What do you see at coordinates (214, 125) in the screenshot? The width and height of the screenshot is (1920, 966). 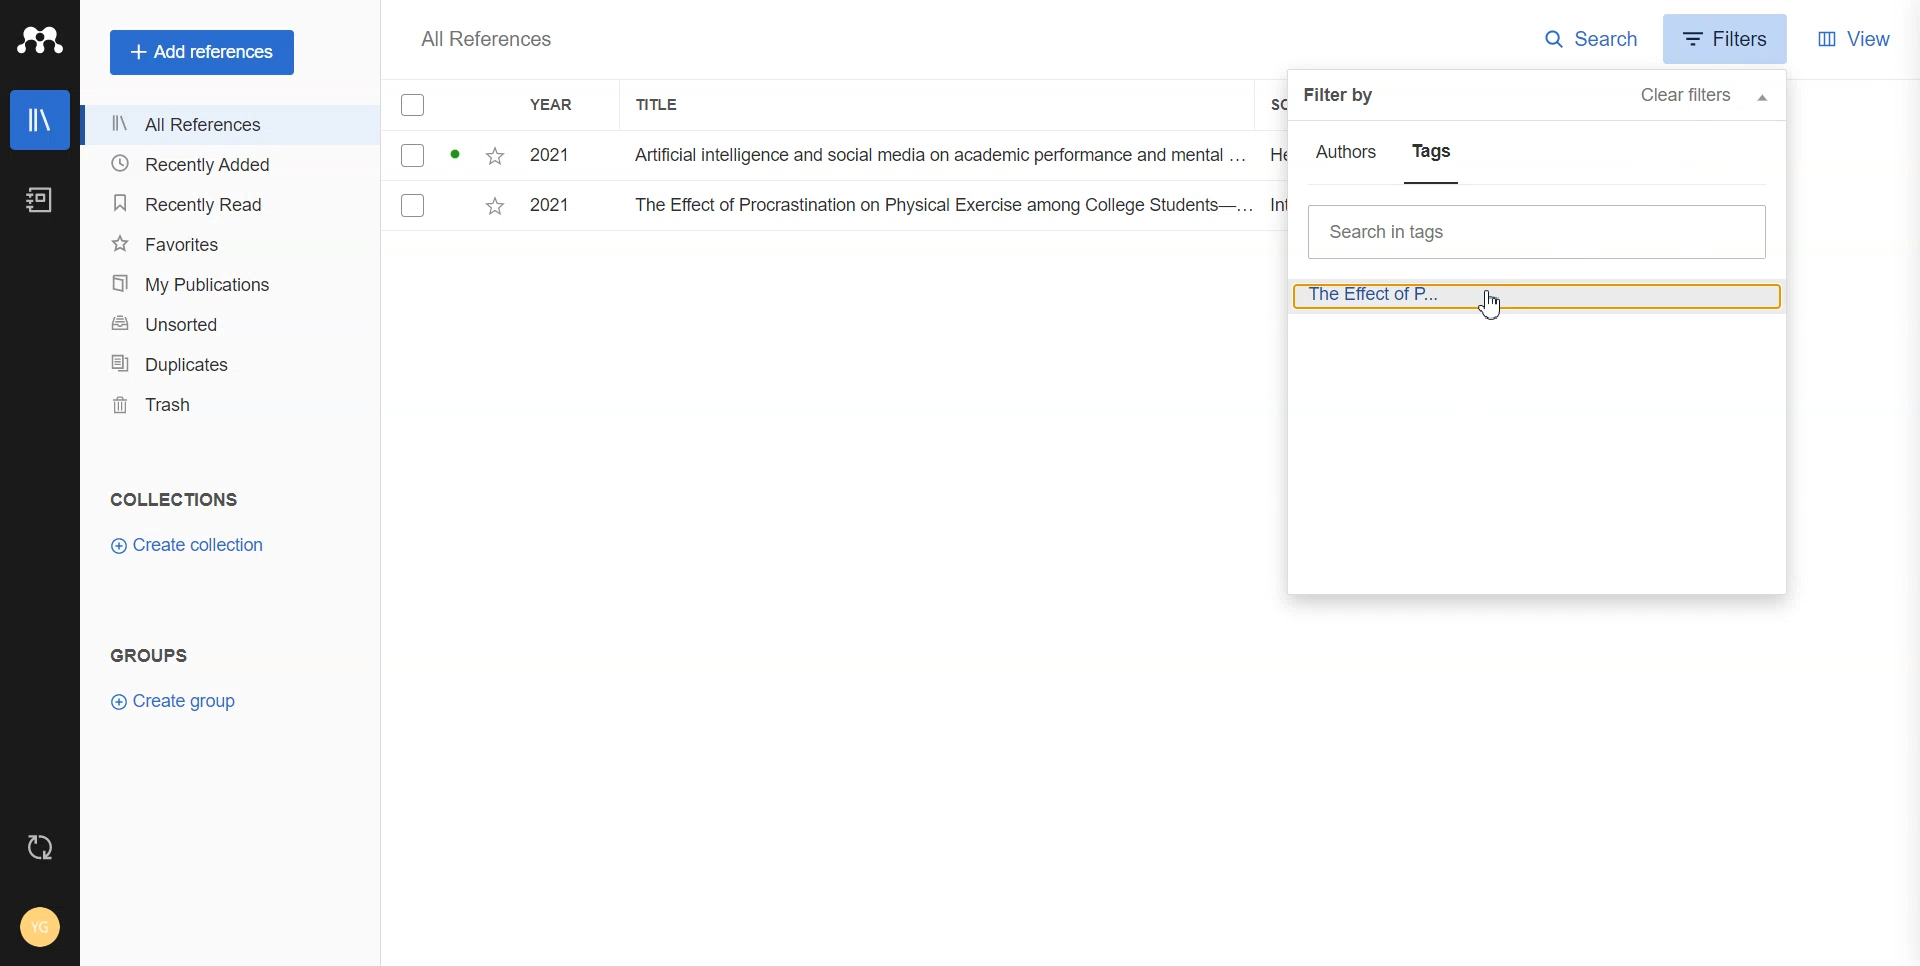 I see `All References` at bounding box center [214, 125].